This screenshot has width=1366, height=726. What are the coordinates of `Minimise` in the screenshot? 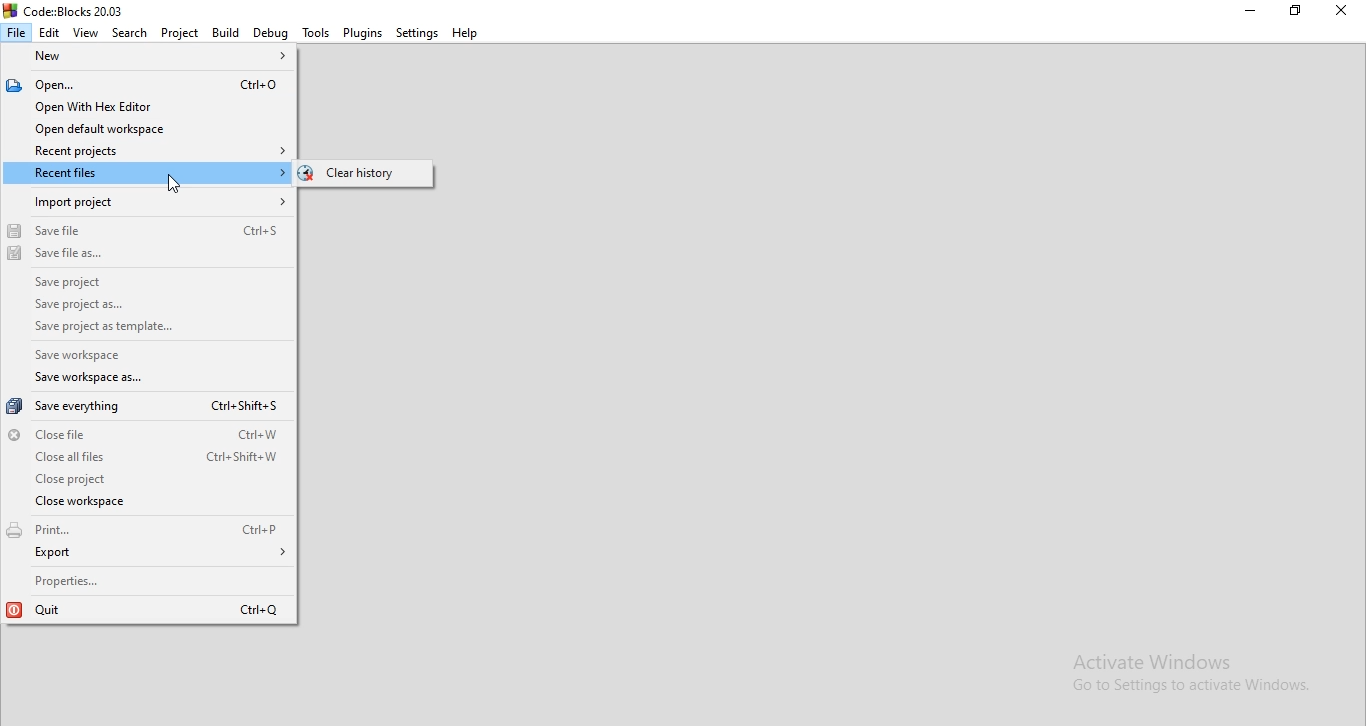 It's located at (1243, 10).